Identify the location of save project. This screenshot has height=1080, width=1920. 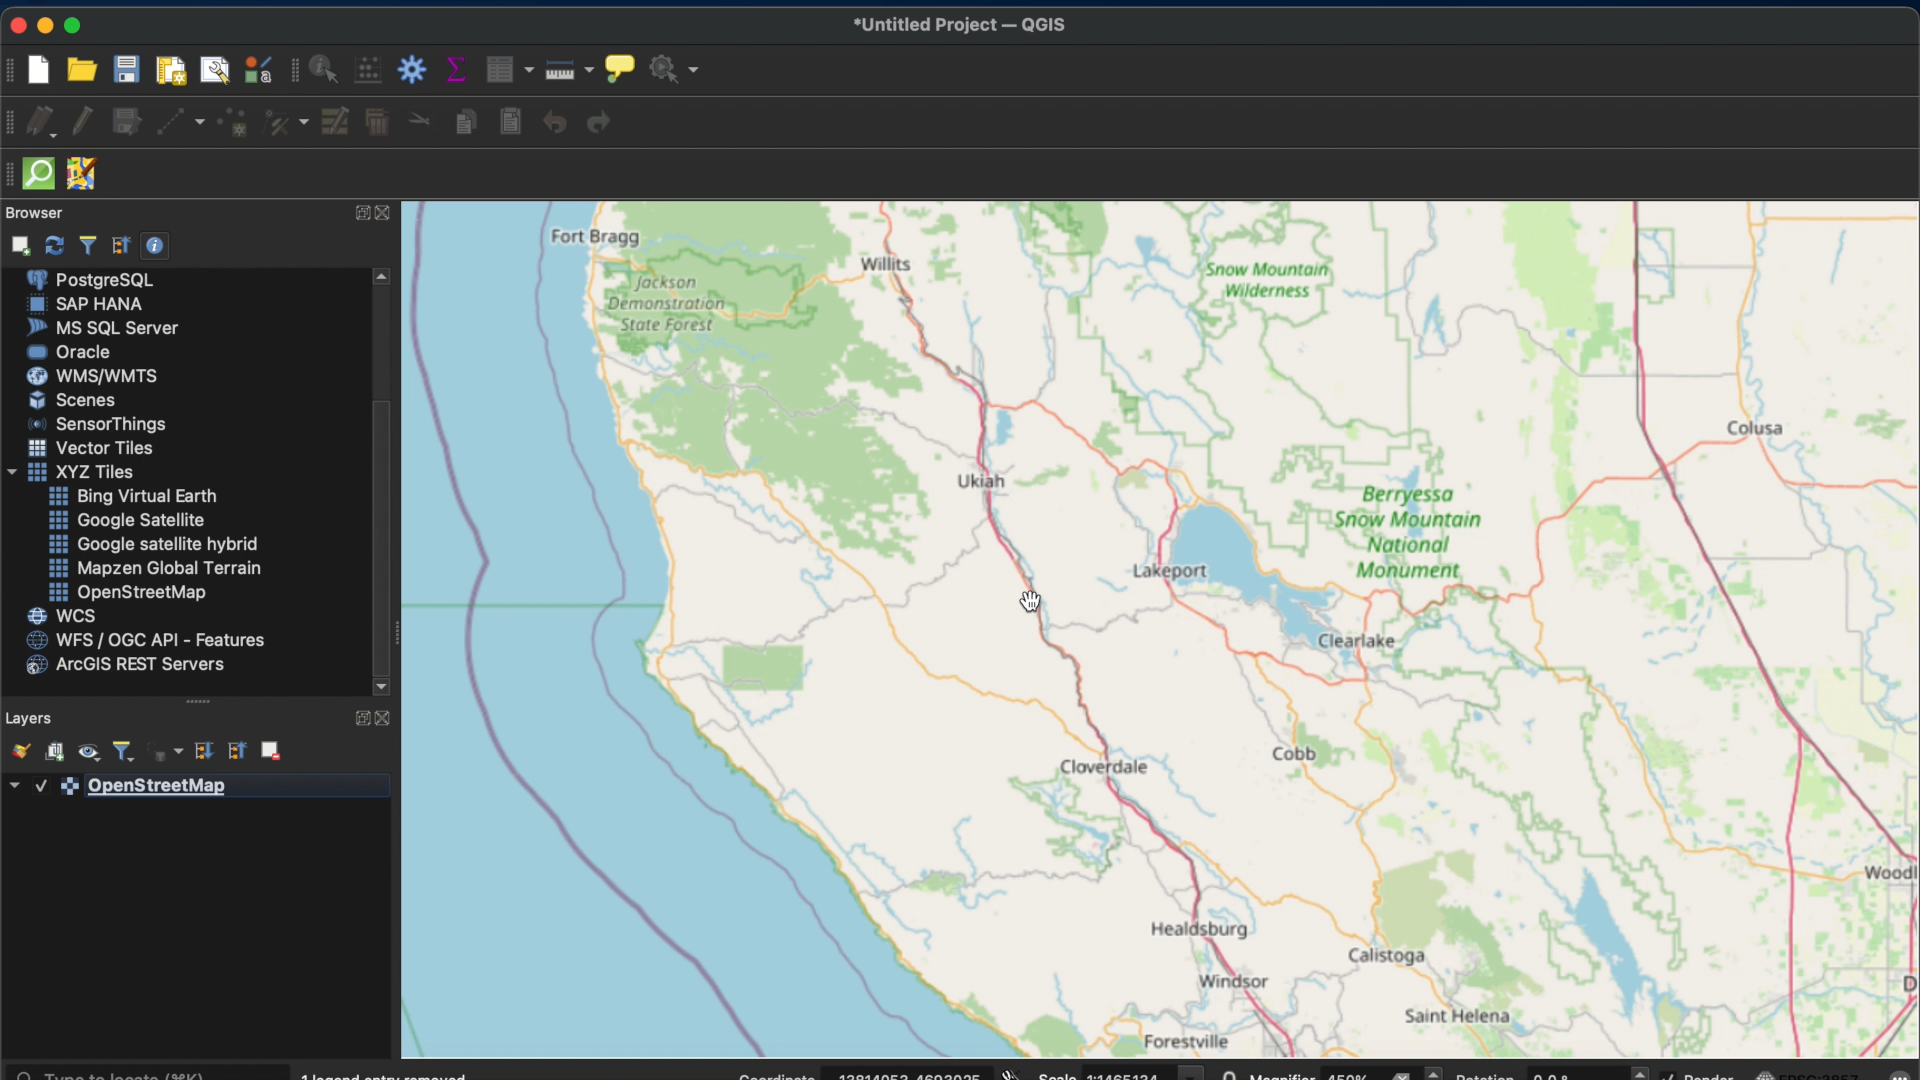
(127, 71).